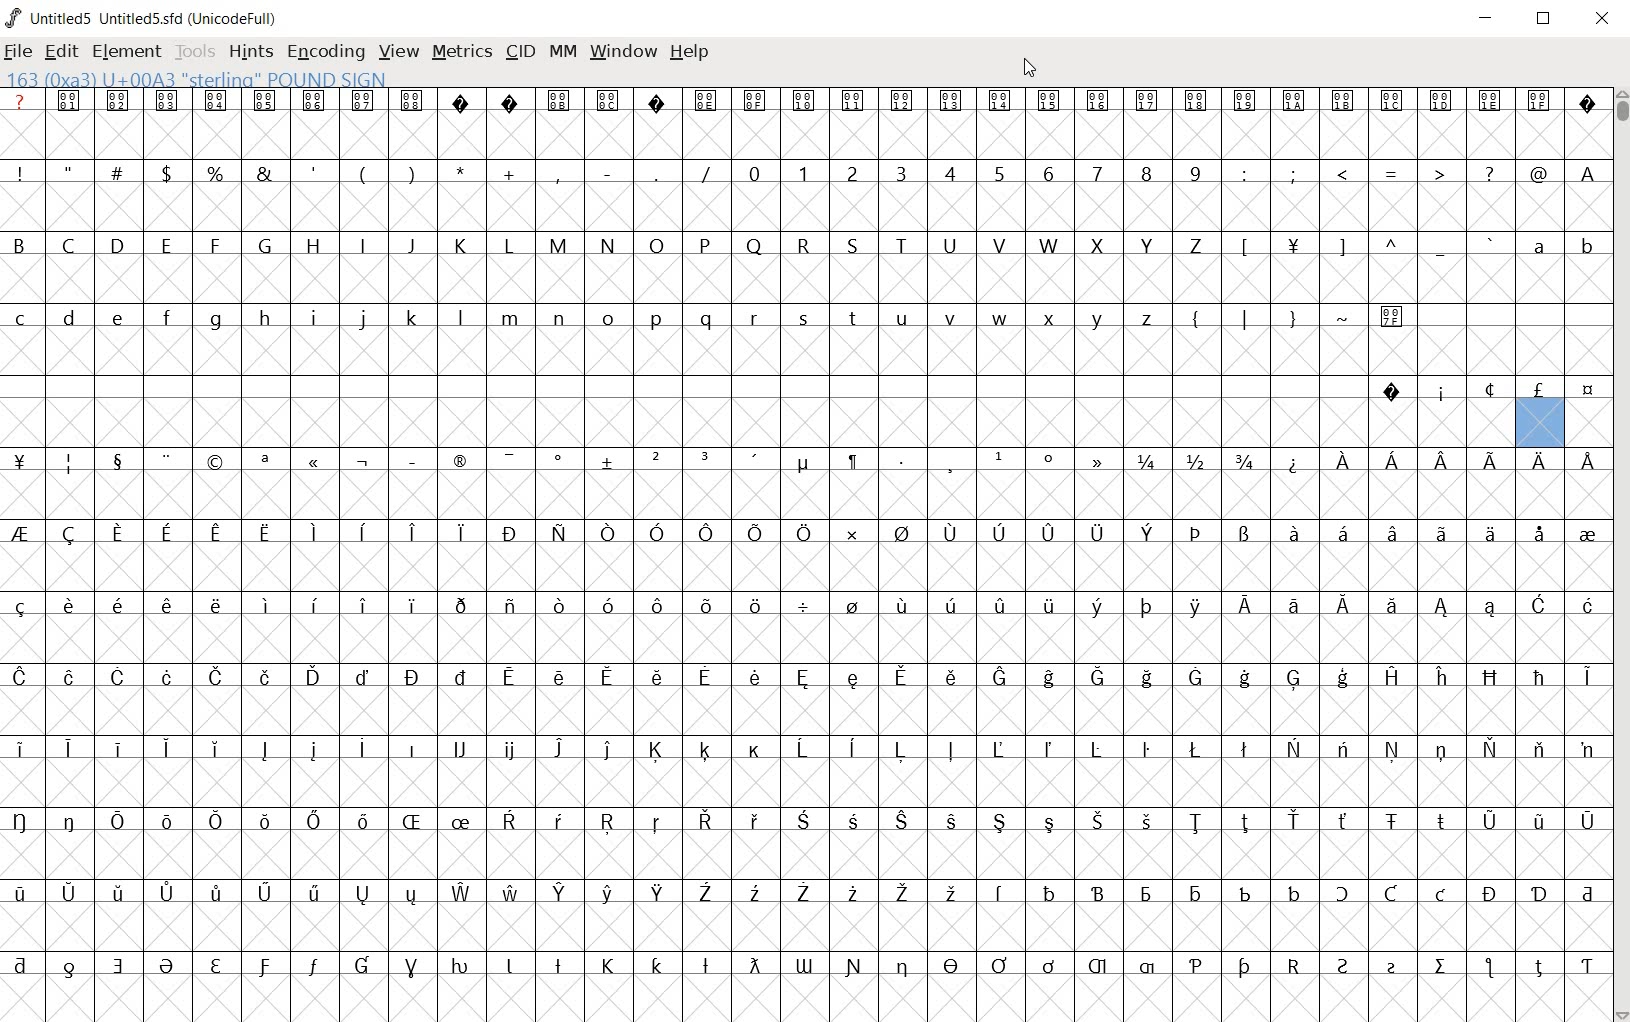 This screenshot has width=1630, height=1022. What do you see at coordinates (21, 100) in the screenshot?
I see `?` at bounding box center [21, 100].